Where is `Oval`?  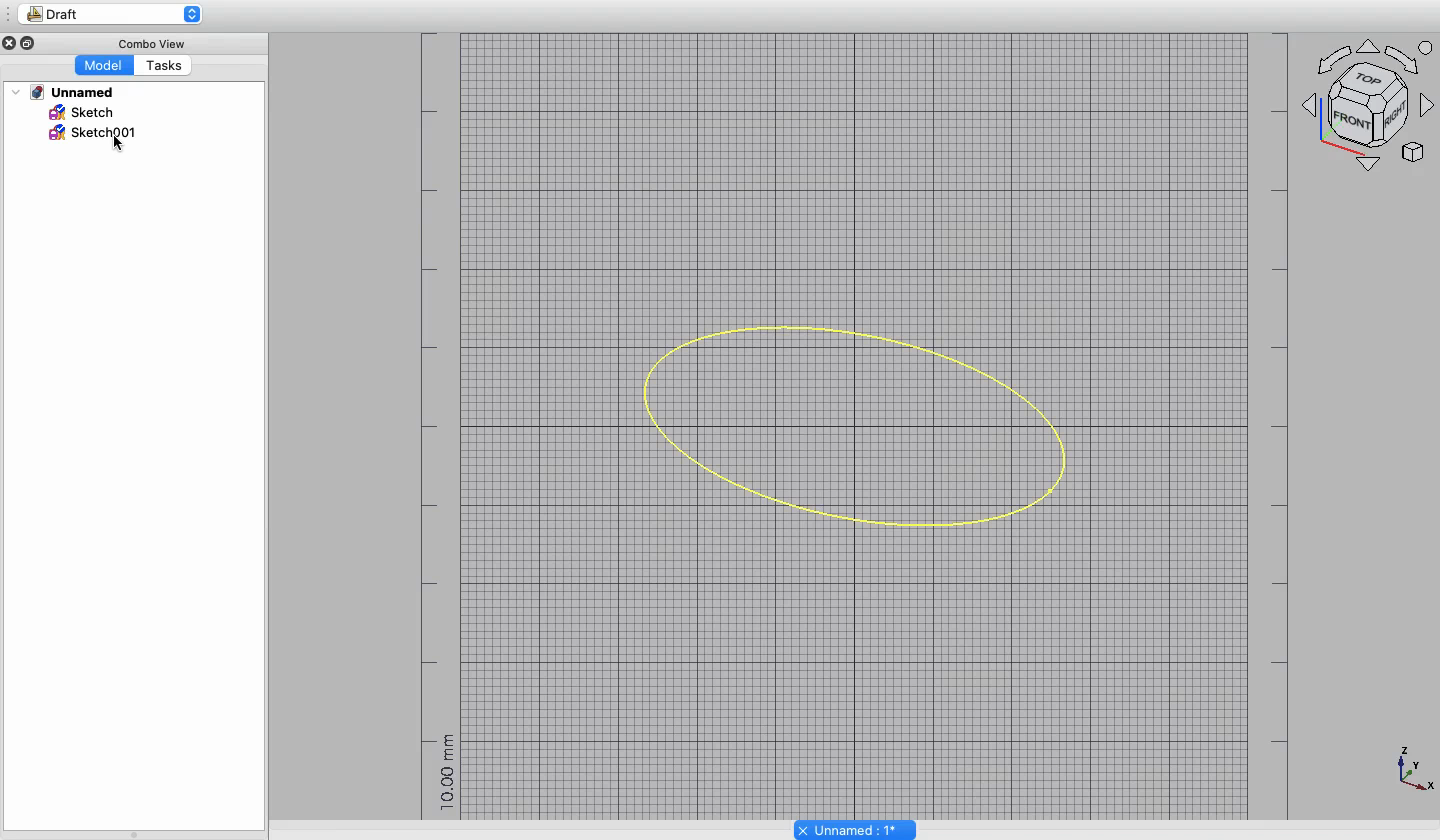 Oval is located at coordinates (848, 421).